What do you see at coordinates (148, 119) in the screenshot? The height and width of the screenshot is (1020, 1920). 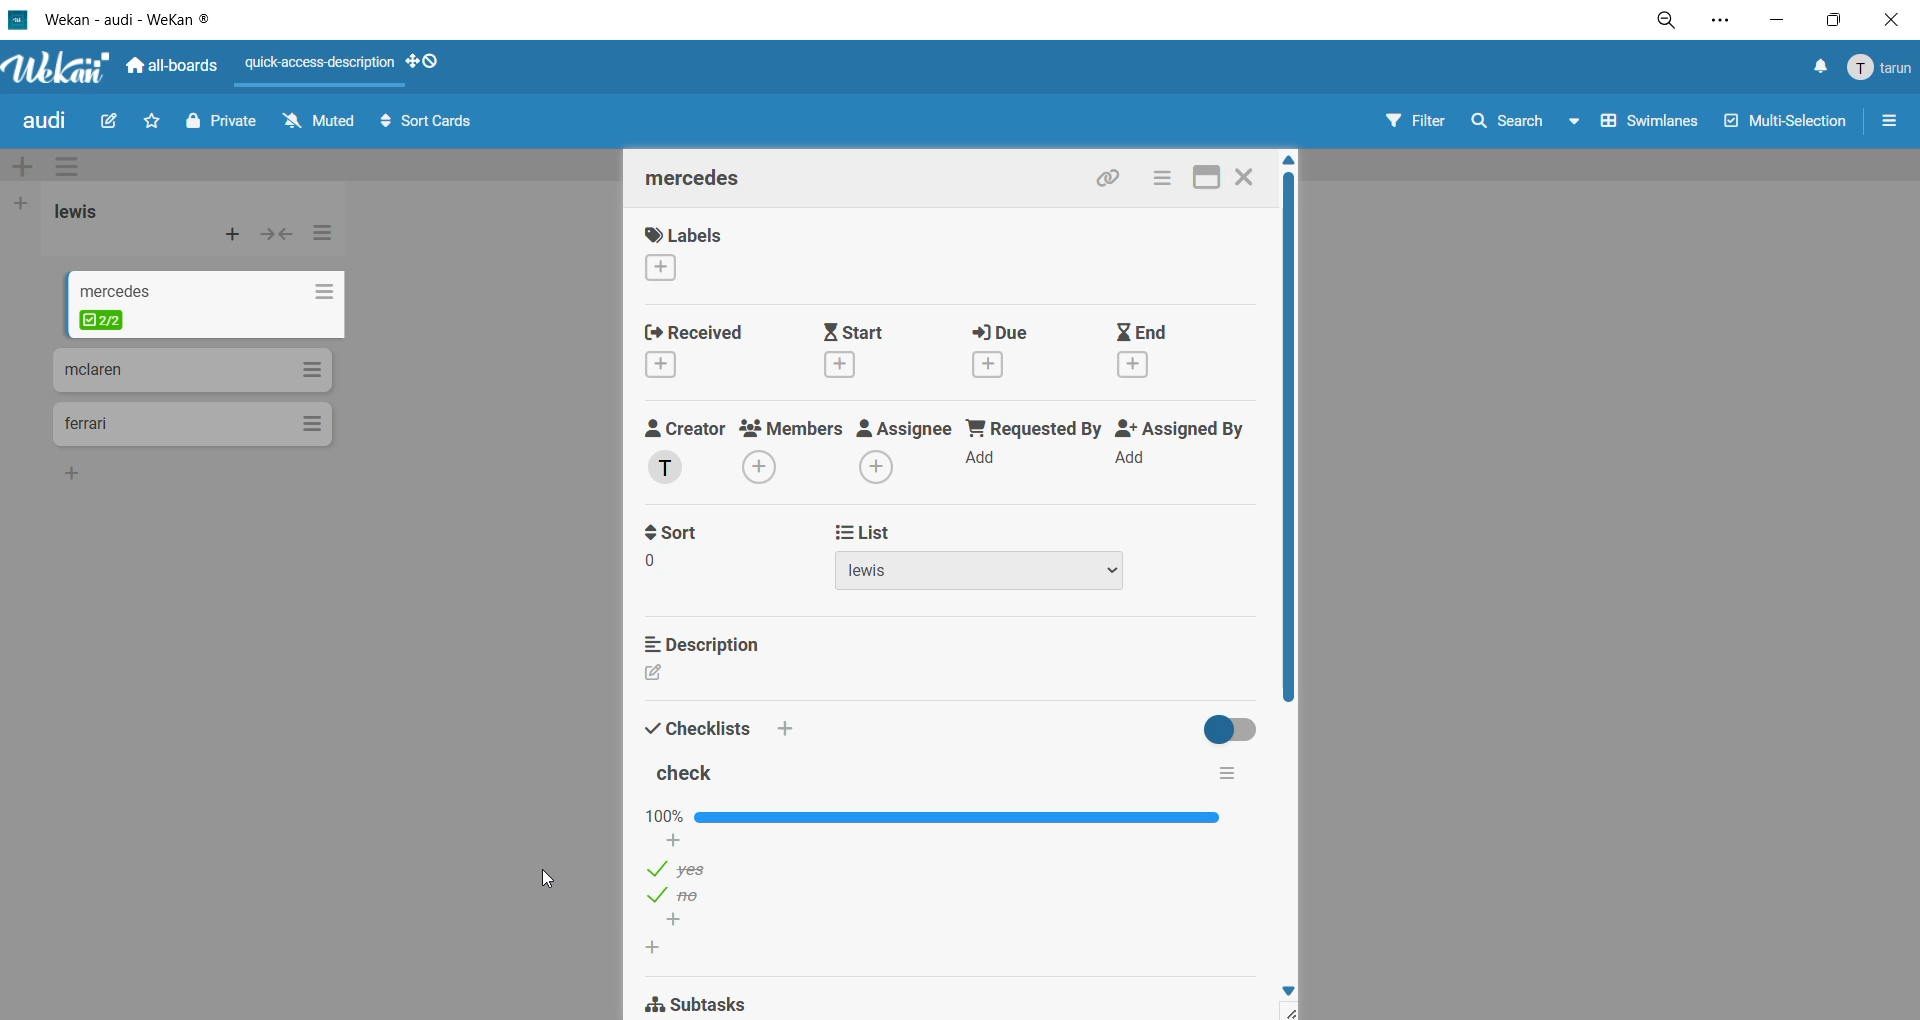 I see `star` at bounding box center [148, 119].